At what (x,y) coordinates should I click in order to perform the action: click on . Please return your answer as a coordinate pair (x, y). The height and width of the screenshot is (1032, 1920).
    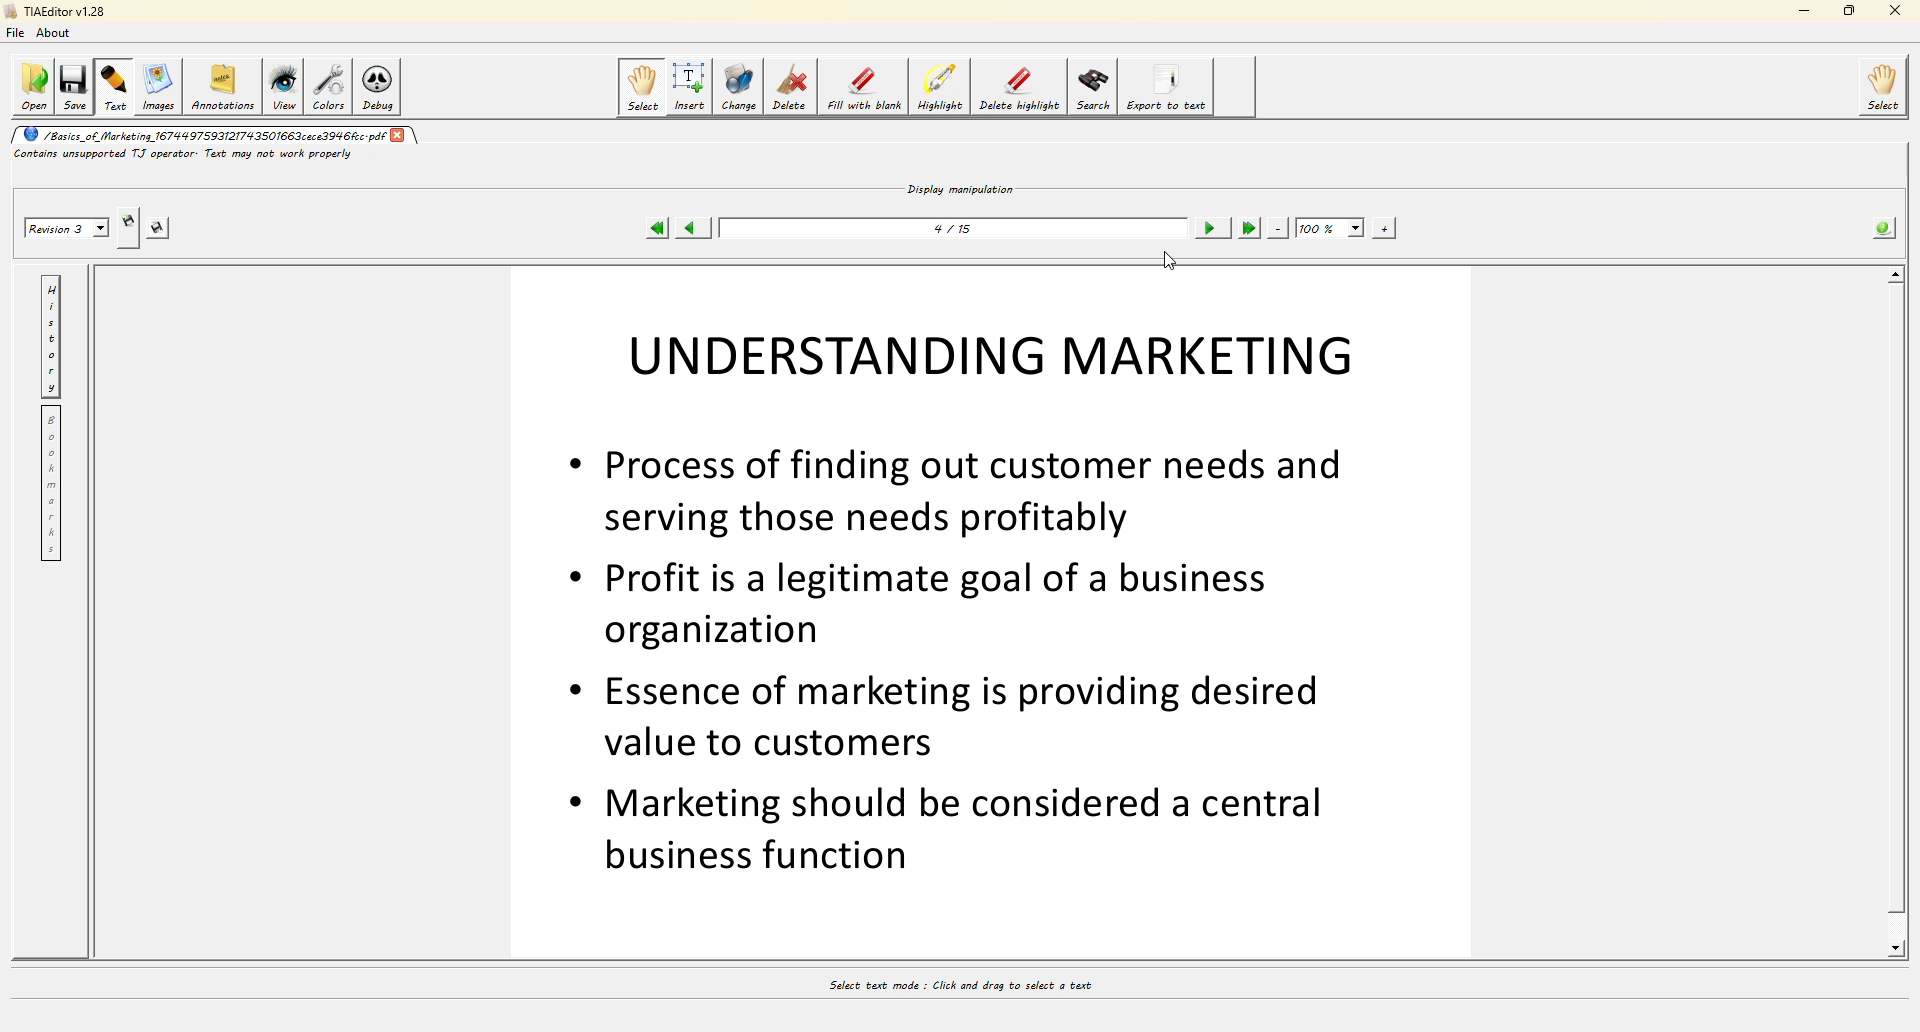
    Looking at the image, I should click on (866, 89).